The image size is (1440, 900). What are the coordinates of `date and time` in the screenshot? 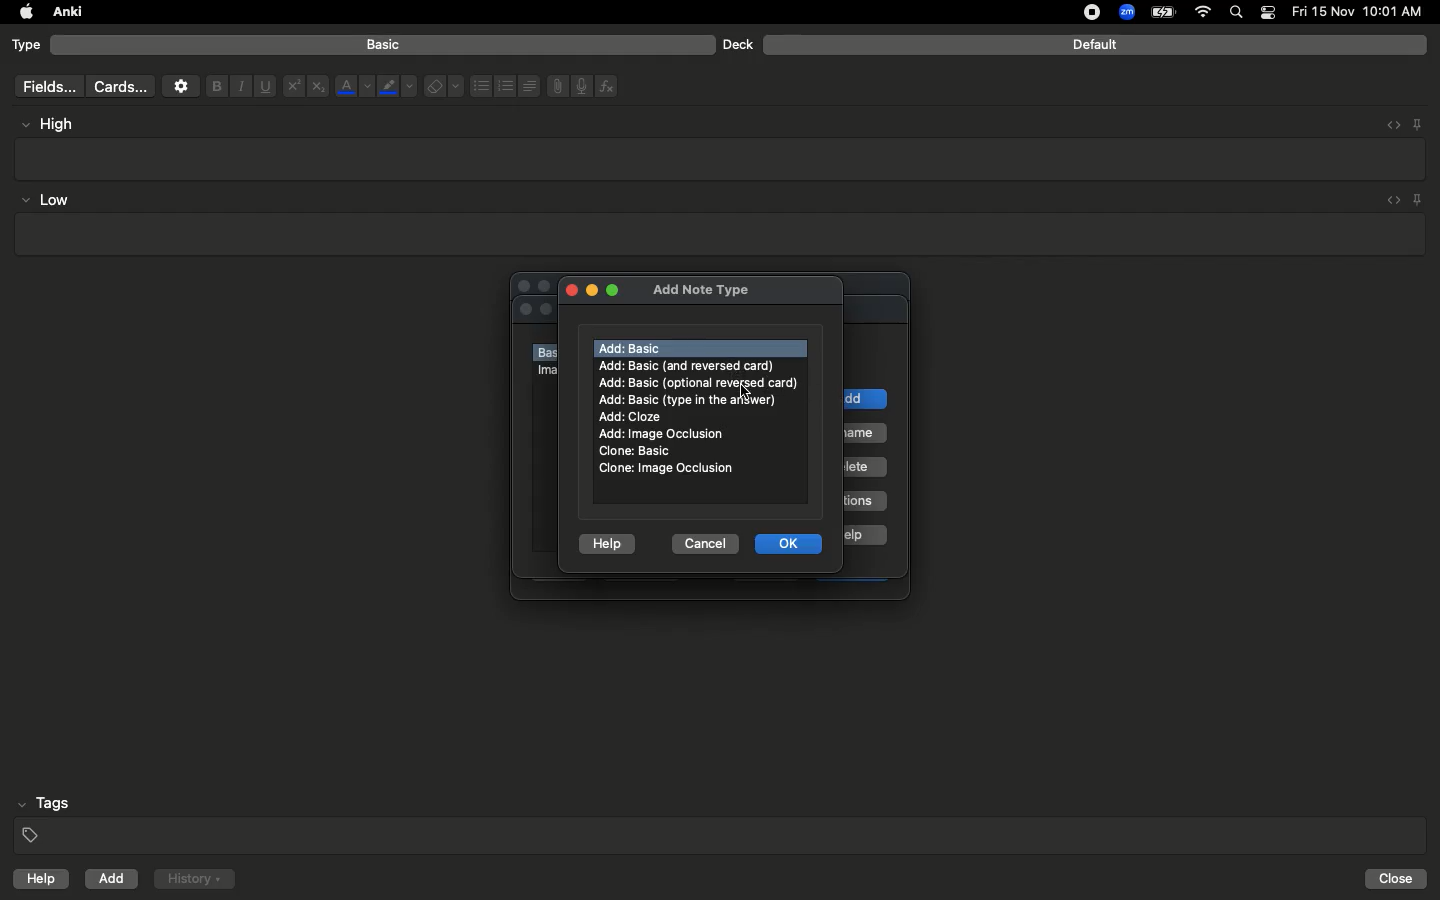 It's located at (1363, 11).